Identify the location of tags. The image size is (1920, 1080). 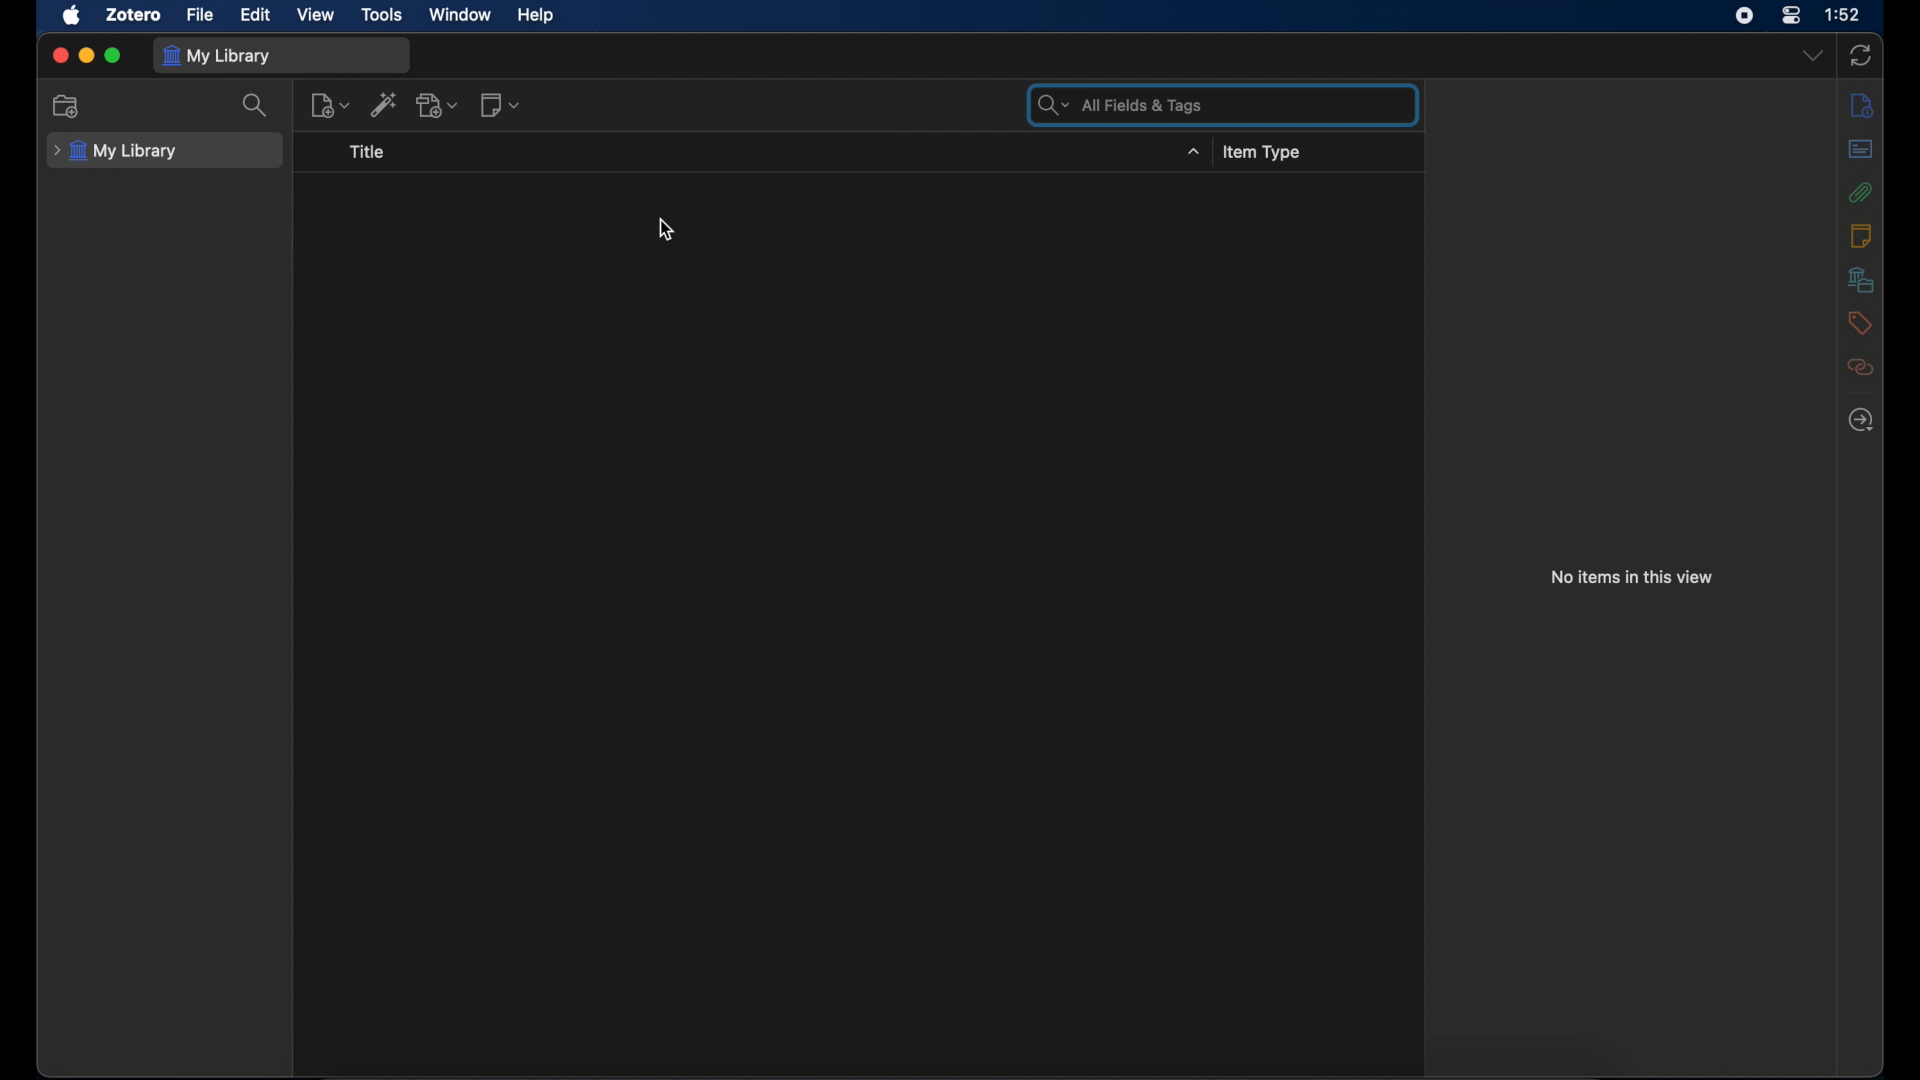
(1858, 323).